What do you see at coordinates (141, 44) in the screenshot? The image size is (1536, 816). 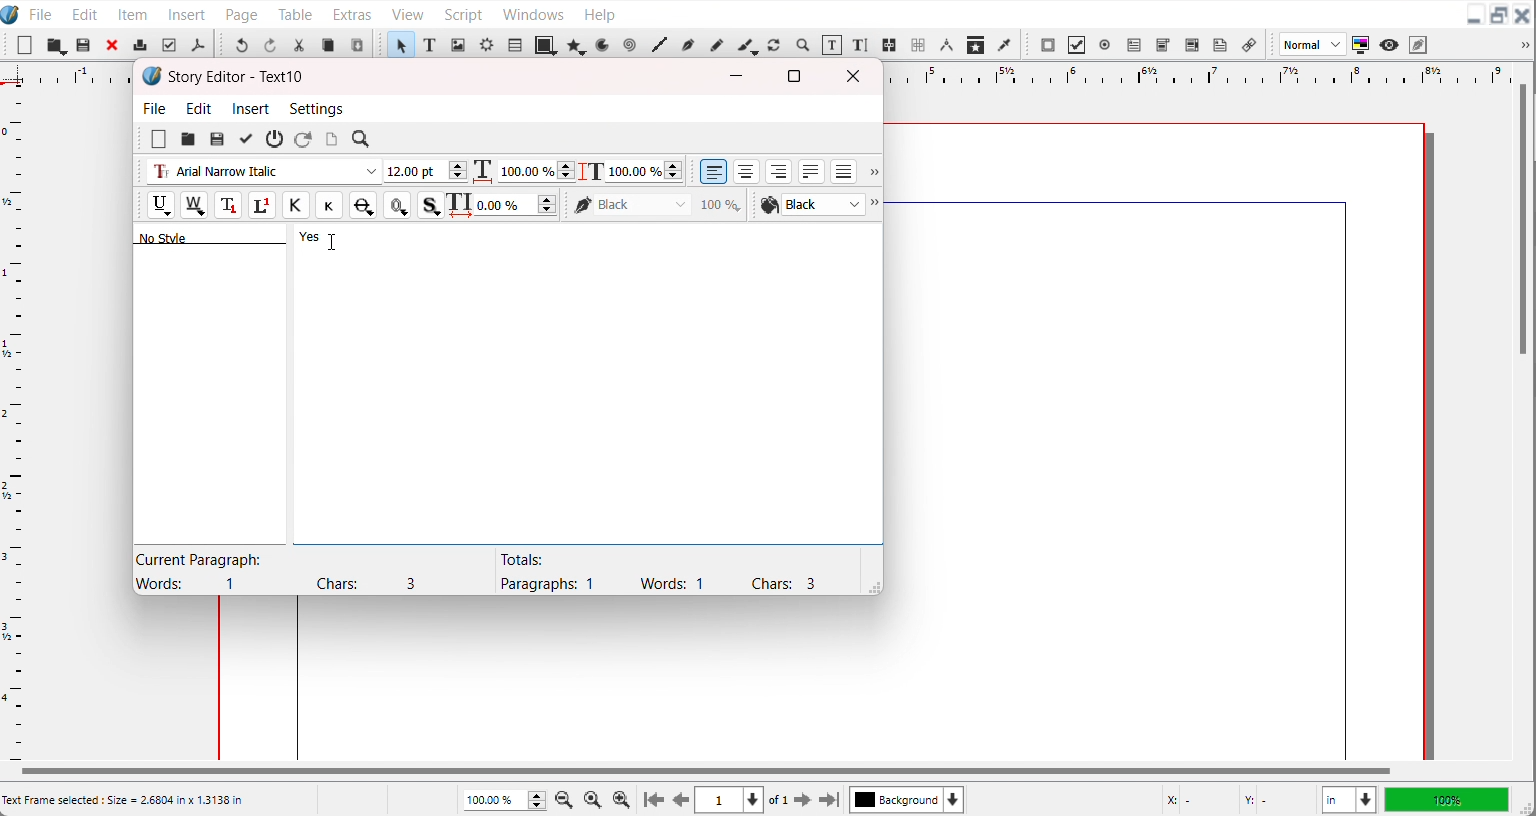 I see `Print` at bounding box center [141, 44].